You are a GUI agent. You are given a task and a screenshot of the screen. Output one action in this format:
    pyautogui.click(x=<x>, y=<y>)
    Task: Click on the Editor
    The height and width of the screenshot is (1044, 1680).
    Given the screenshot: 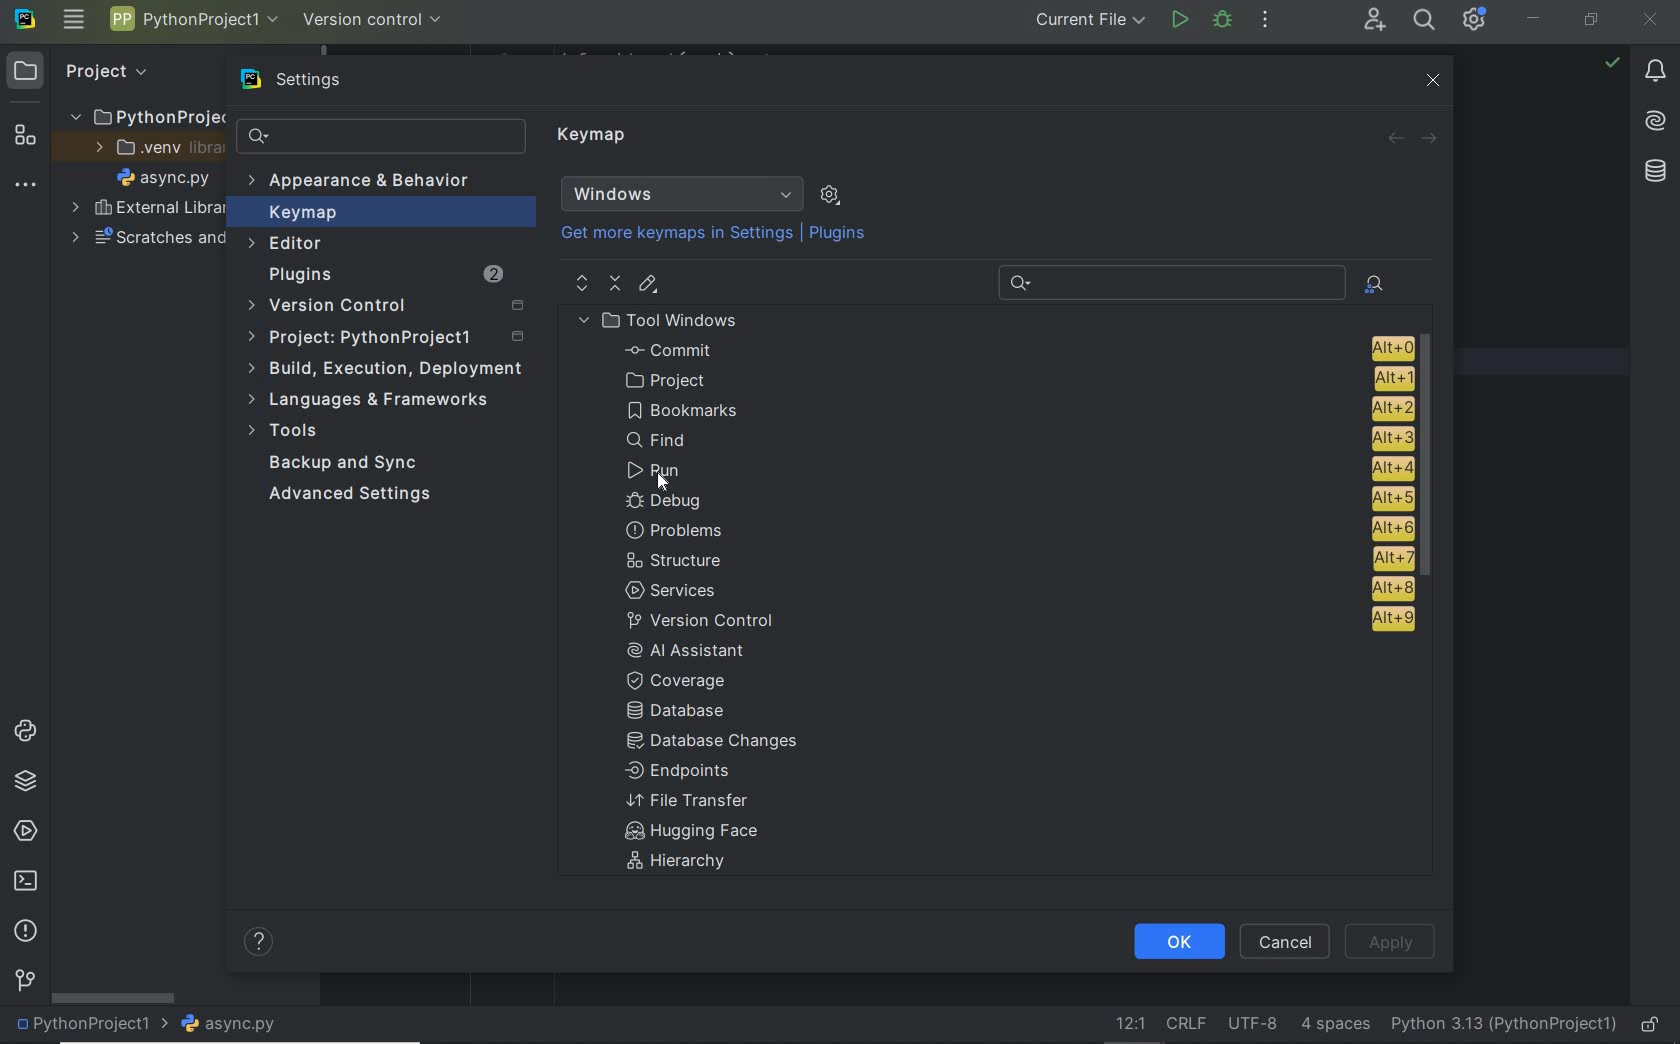 What is the action you would take?
    pyautogui.click(x=288, y=244)
    